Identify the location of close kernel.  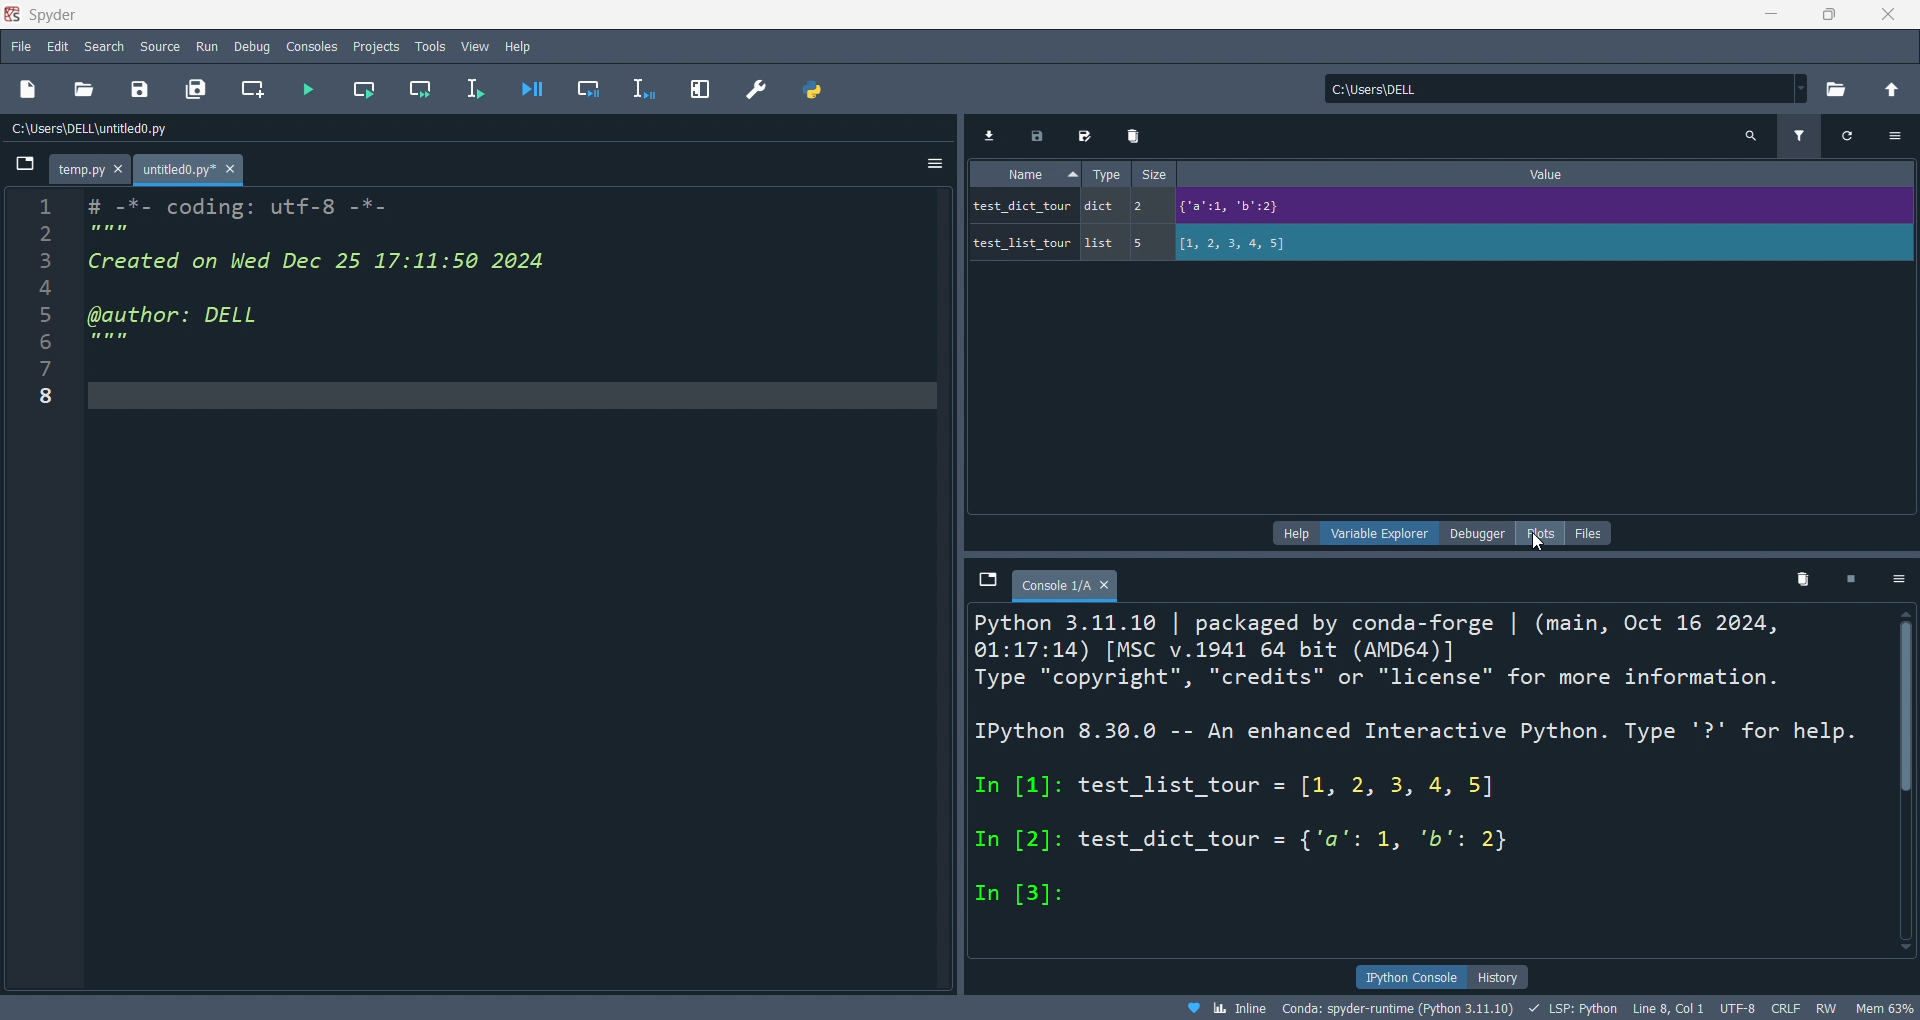
(1850, 581).